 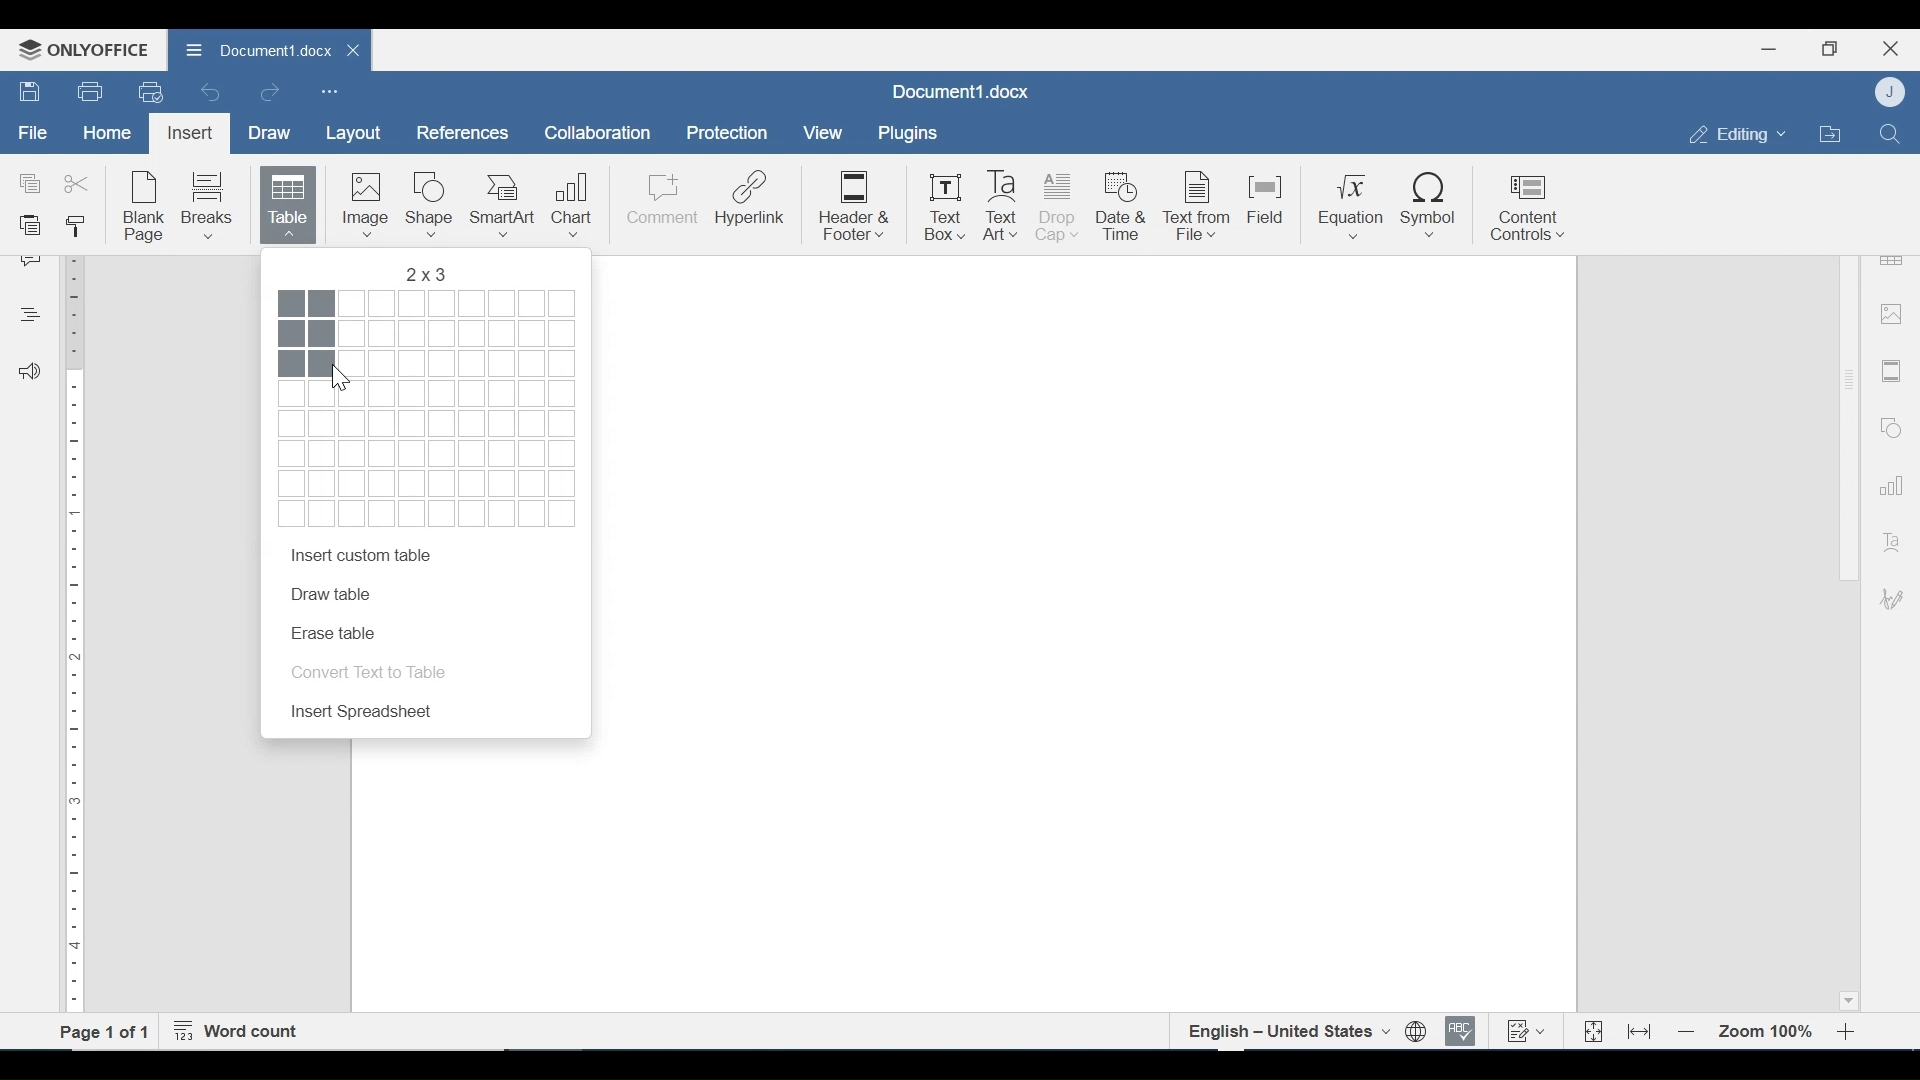 What do you see at coordinates (32, 262) in the screenshot?
I see `Comment` at bounding box center [32, 262].